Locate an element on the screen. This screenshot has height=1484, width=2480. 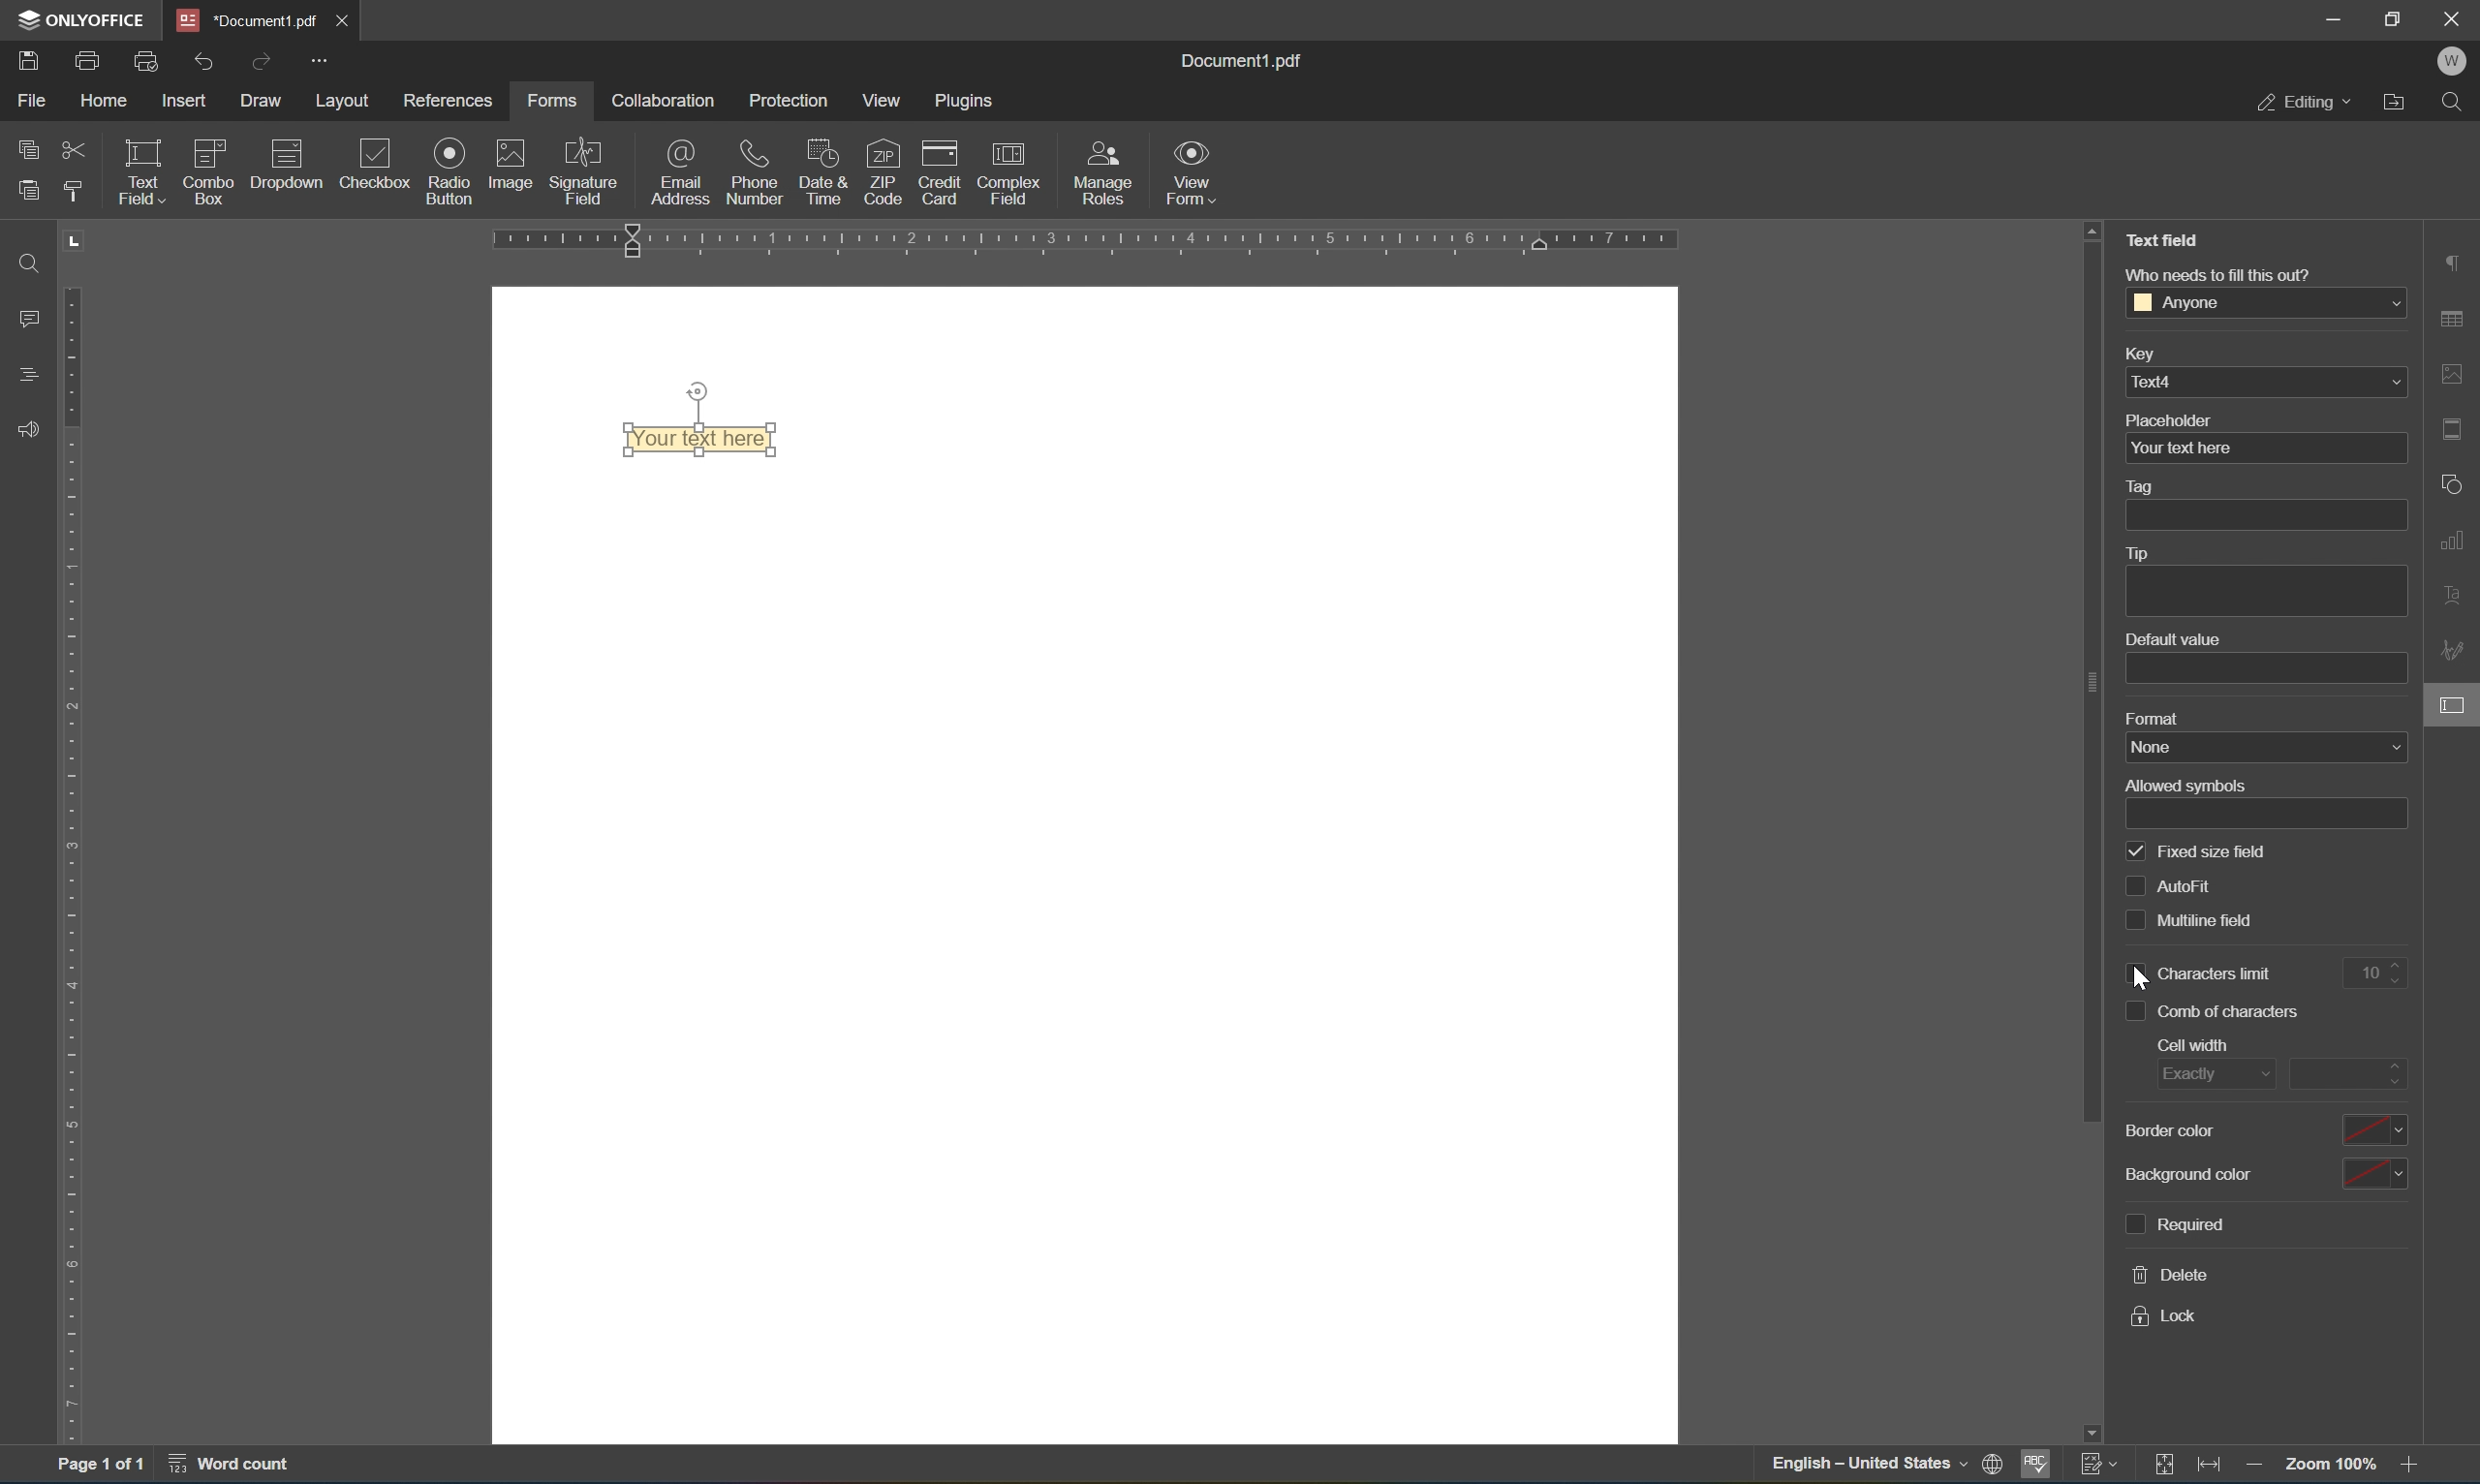
checkbox is located at coordinates (2141, 854).